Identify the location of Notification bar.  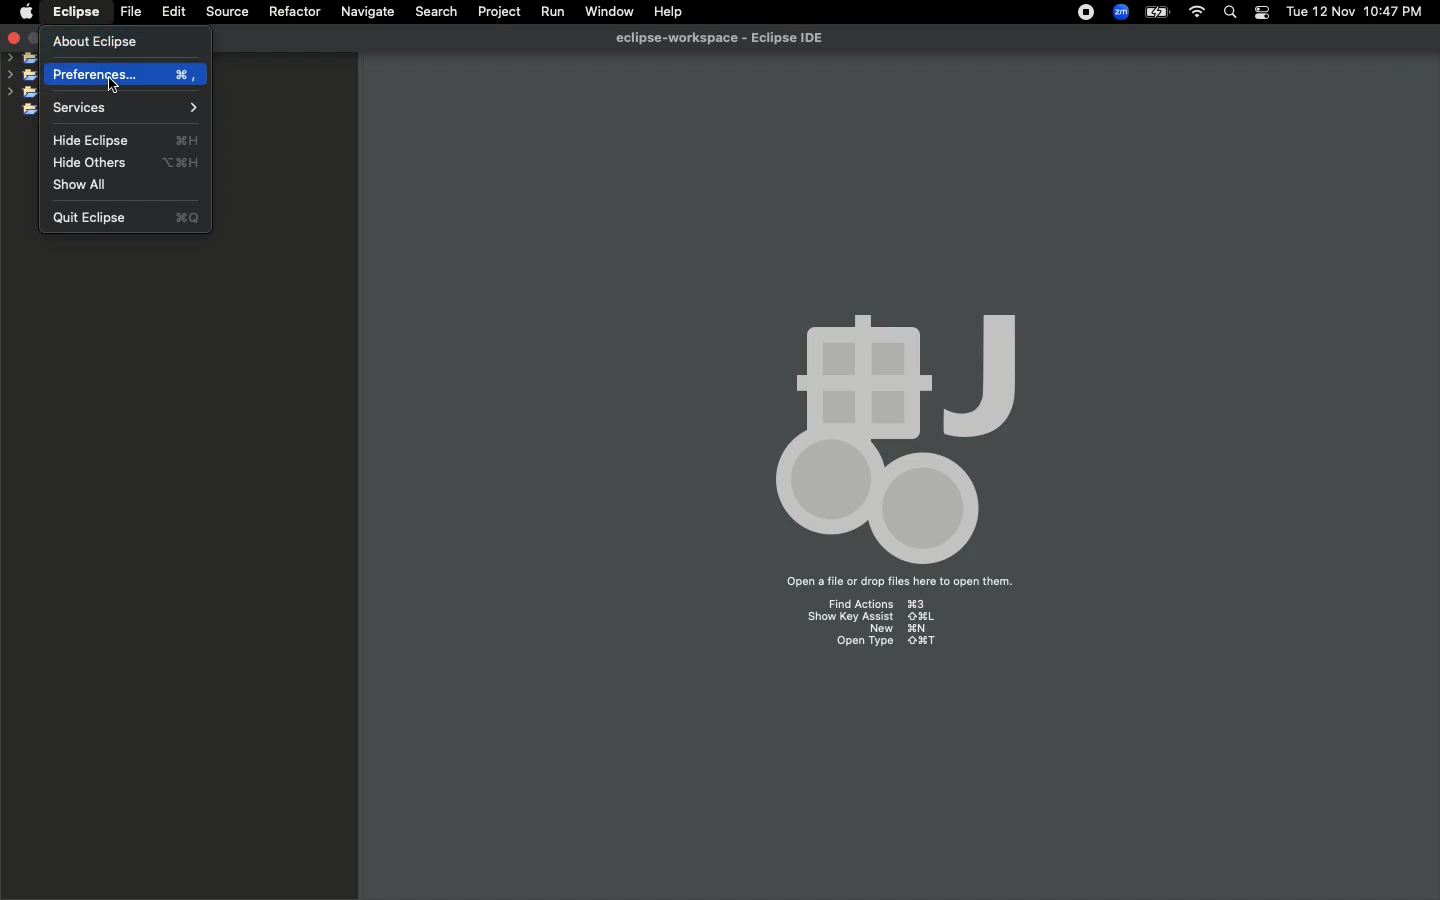
(1261, 14).